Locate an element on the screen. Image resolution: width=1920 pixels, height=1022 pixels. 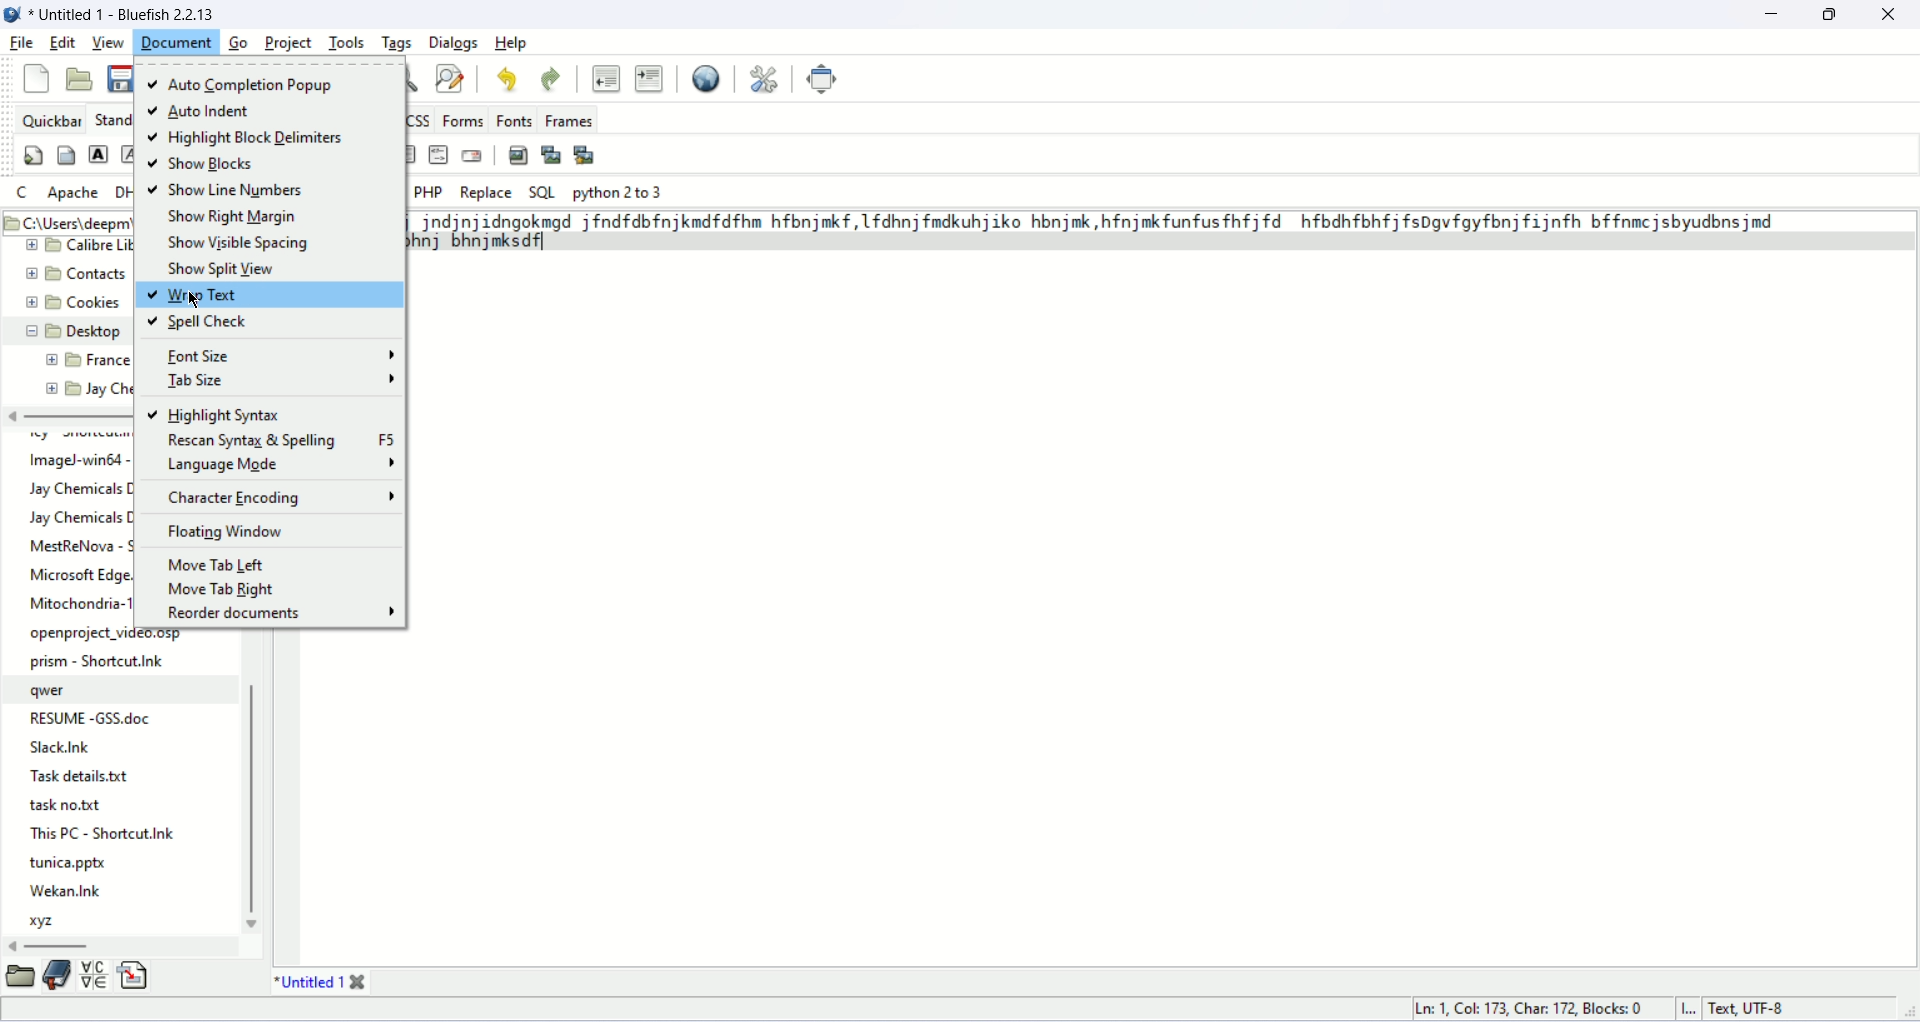
fonts is located at coordinates (514, 120).